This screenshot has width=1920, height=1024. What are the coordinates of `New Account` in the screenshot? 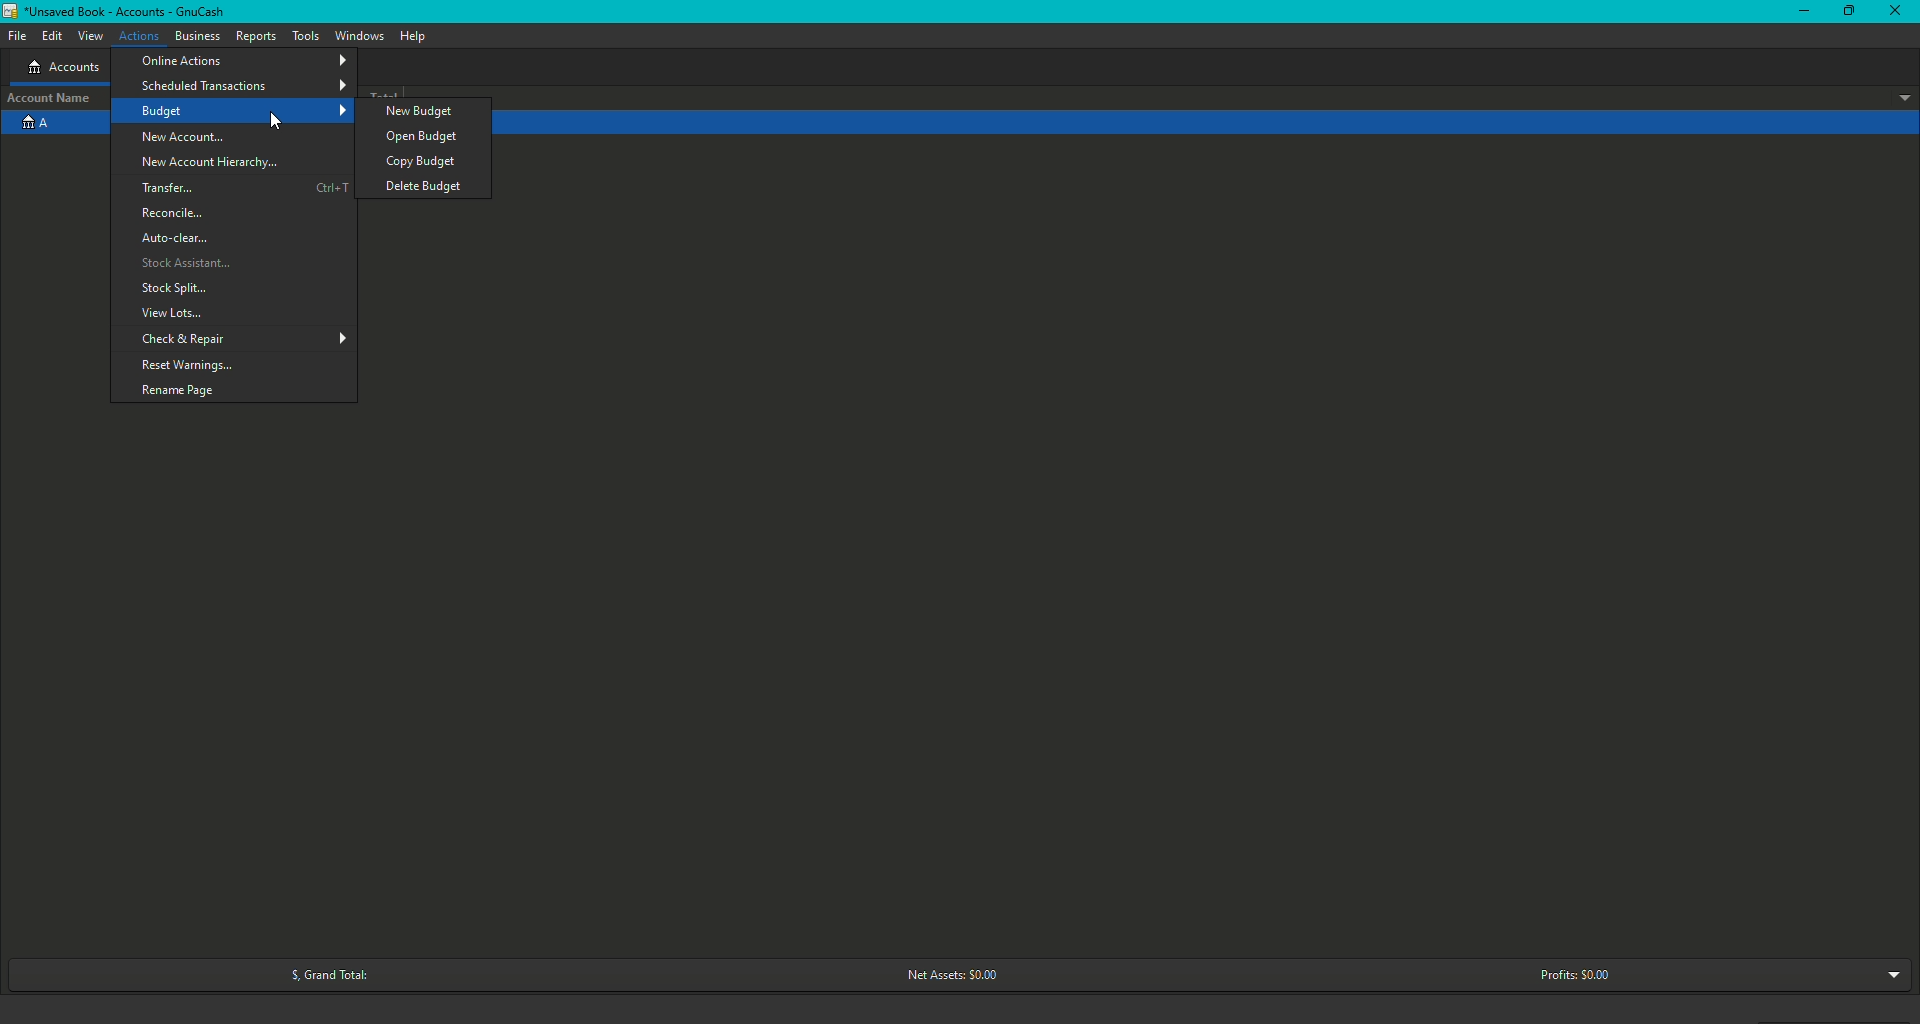 It's located at (188, 137).